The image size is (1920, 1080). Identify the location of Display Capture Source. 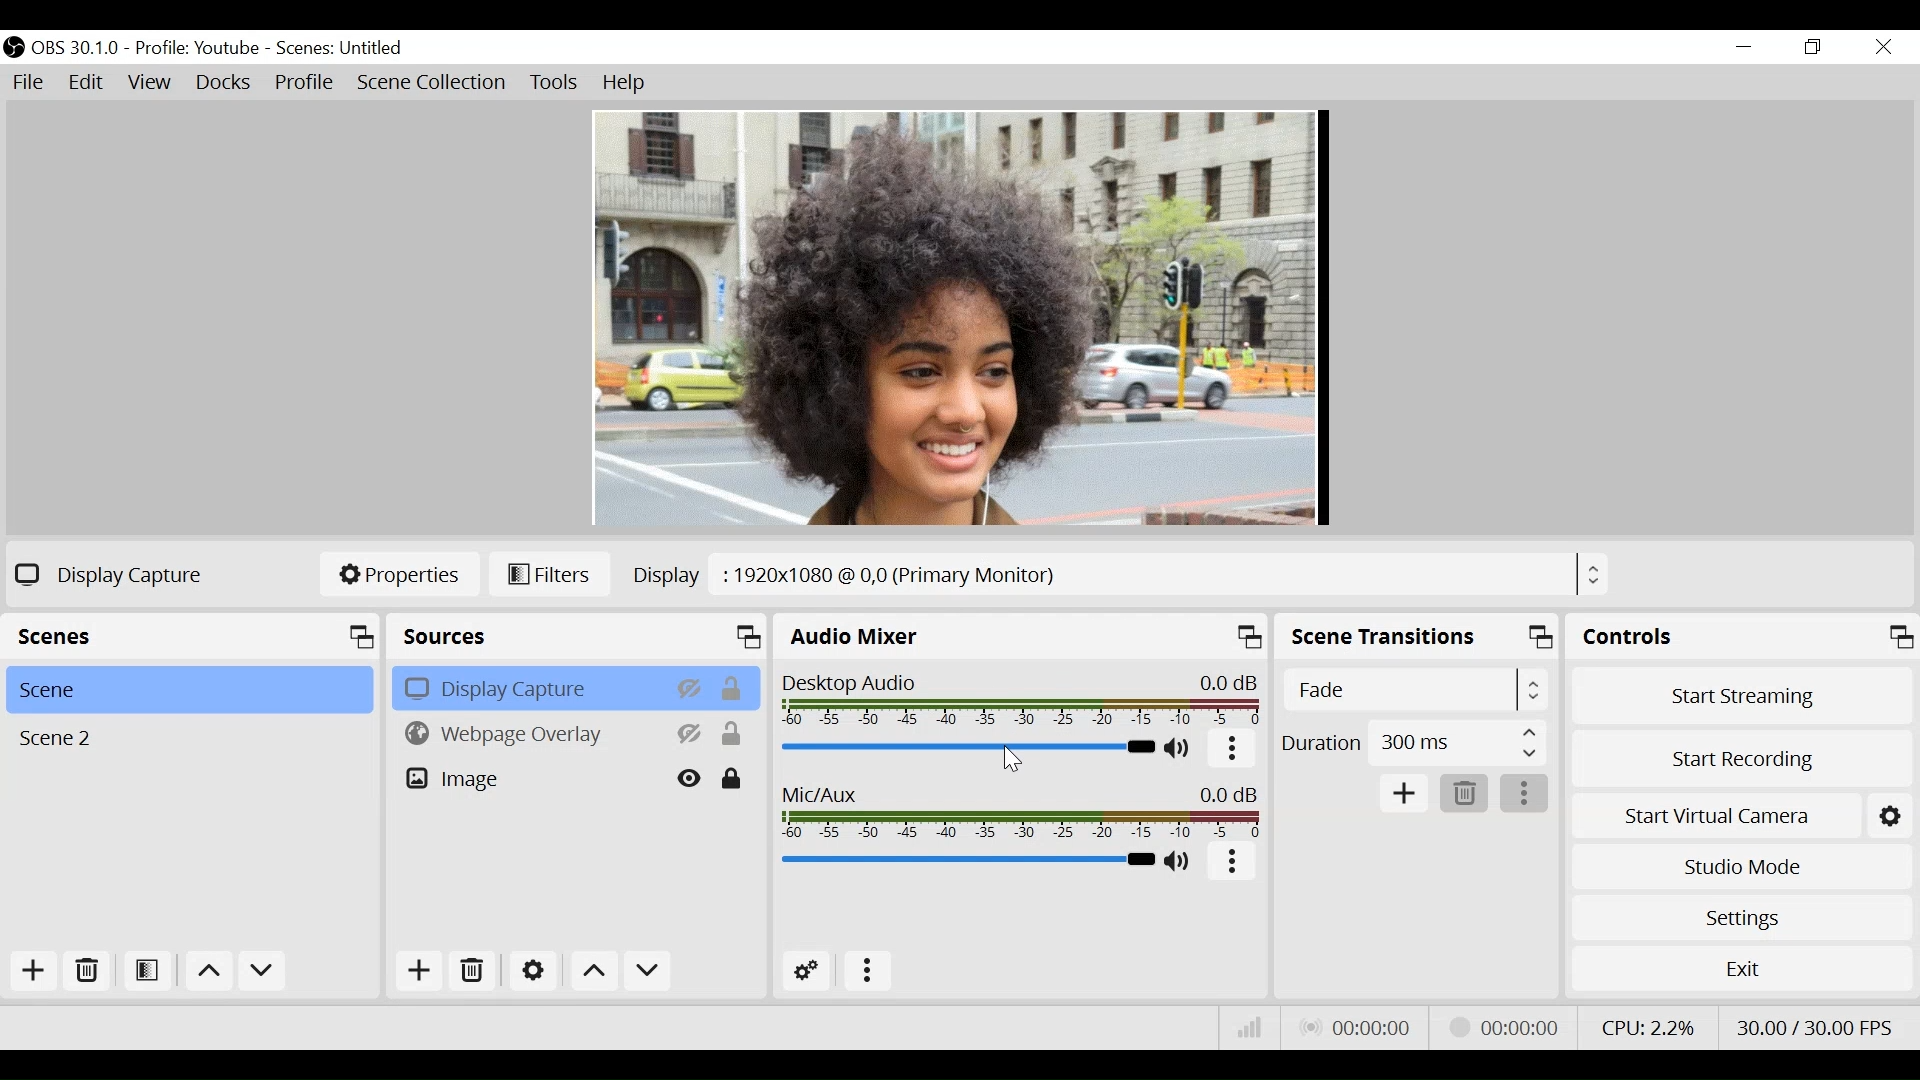
(530, 689).